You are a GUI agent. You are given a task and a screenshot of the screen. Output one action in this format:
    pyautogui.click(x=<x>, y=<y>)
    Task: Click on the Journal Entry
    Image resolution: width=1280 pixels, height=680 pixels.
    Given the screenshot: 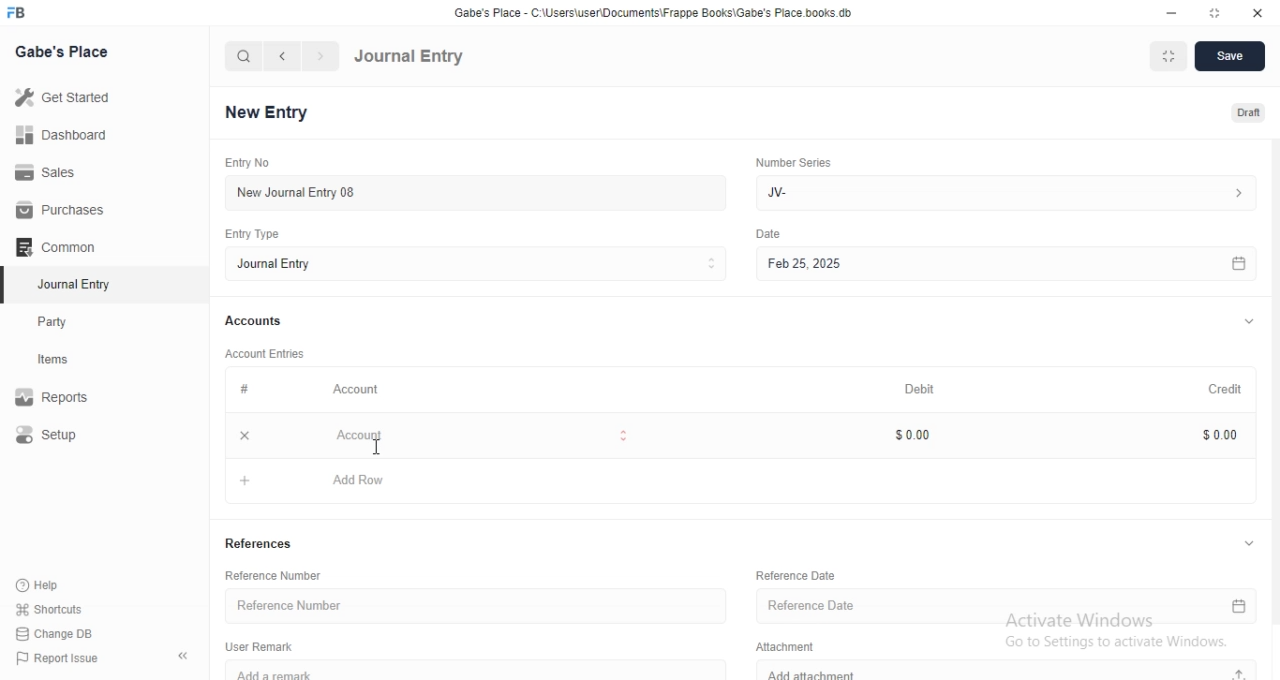 What is the action you would take?
    pyautogui.click(x=410, y=57)
    